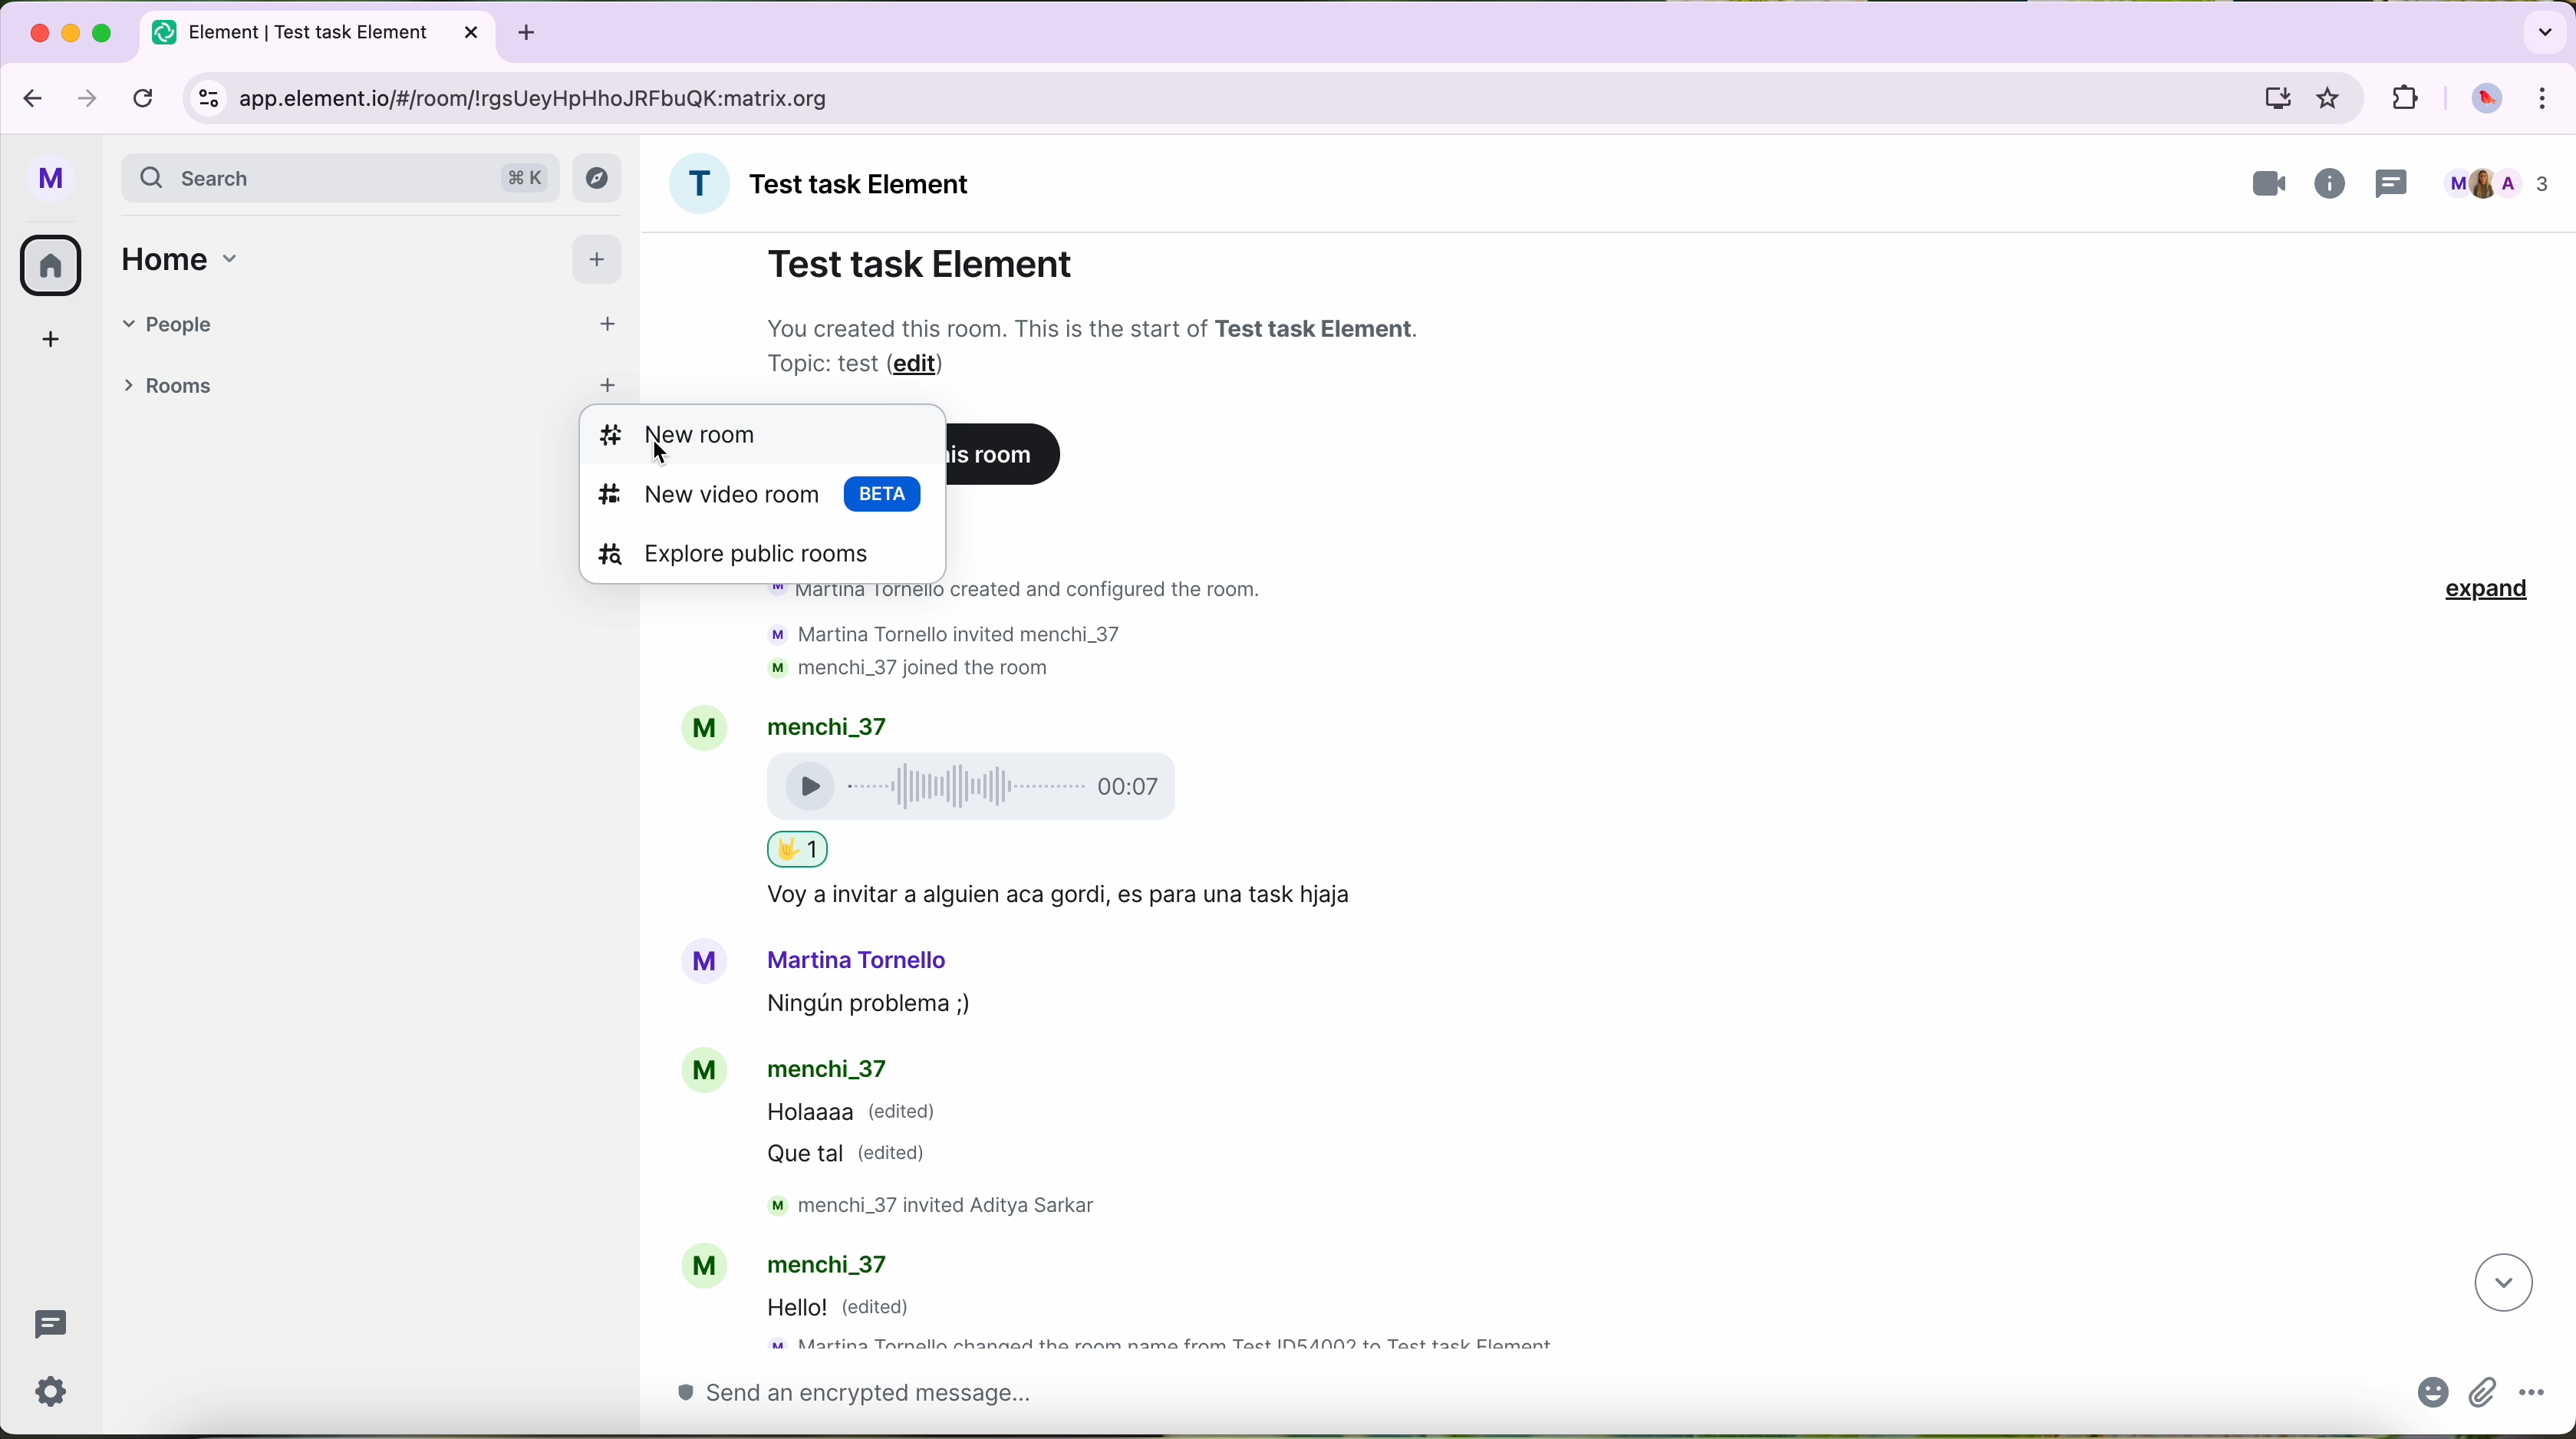  I want to click on message, so click(888, 1007).